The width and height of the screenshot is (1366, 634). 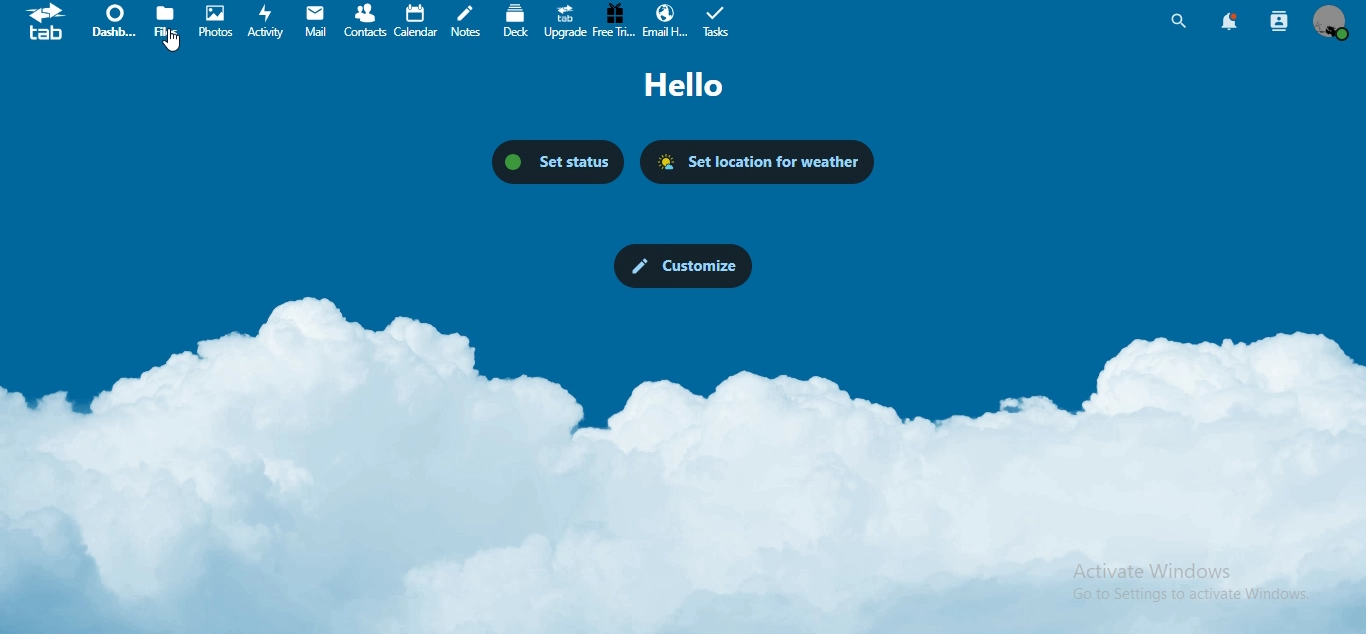 I want to click on contacts, so click(x=365, y=20).